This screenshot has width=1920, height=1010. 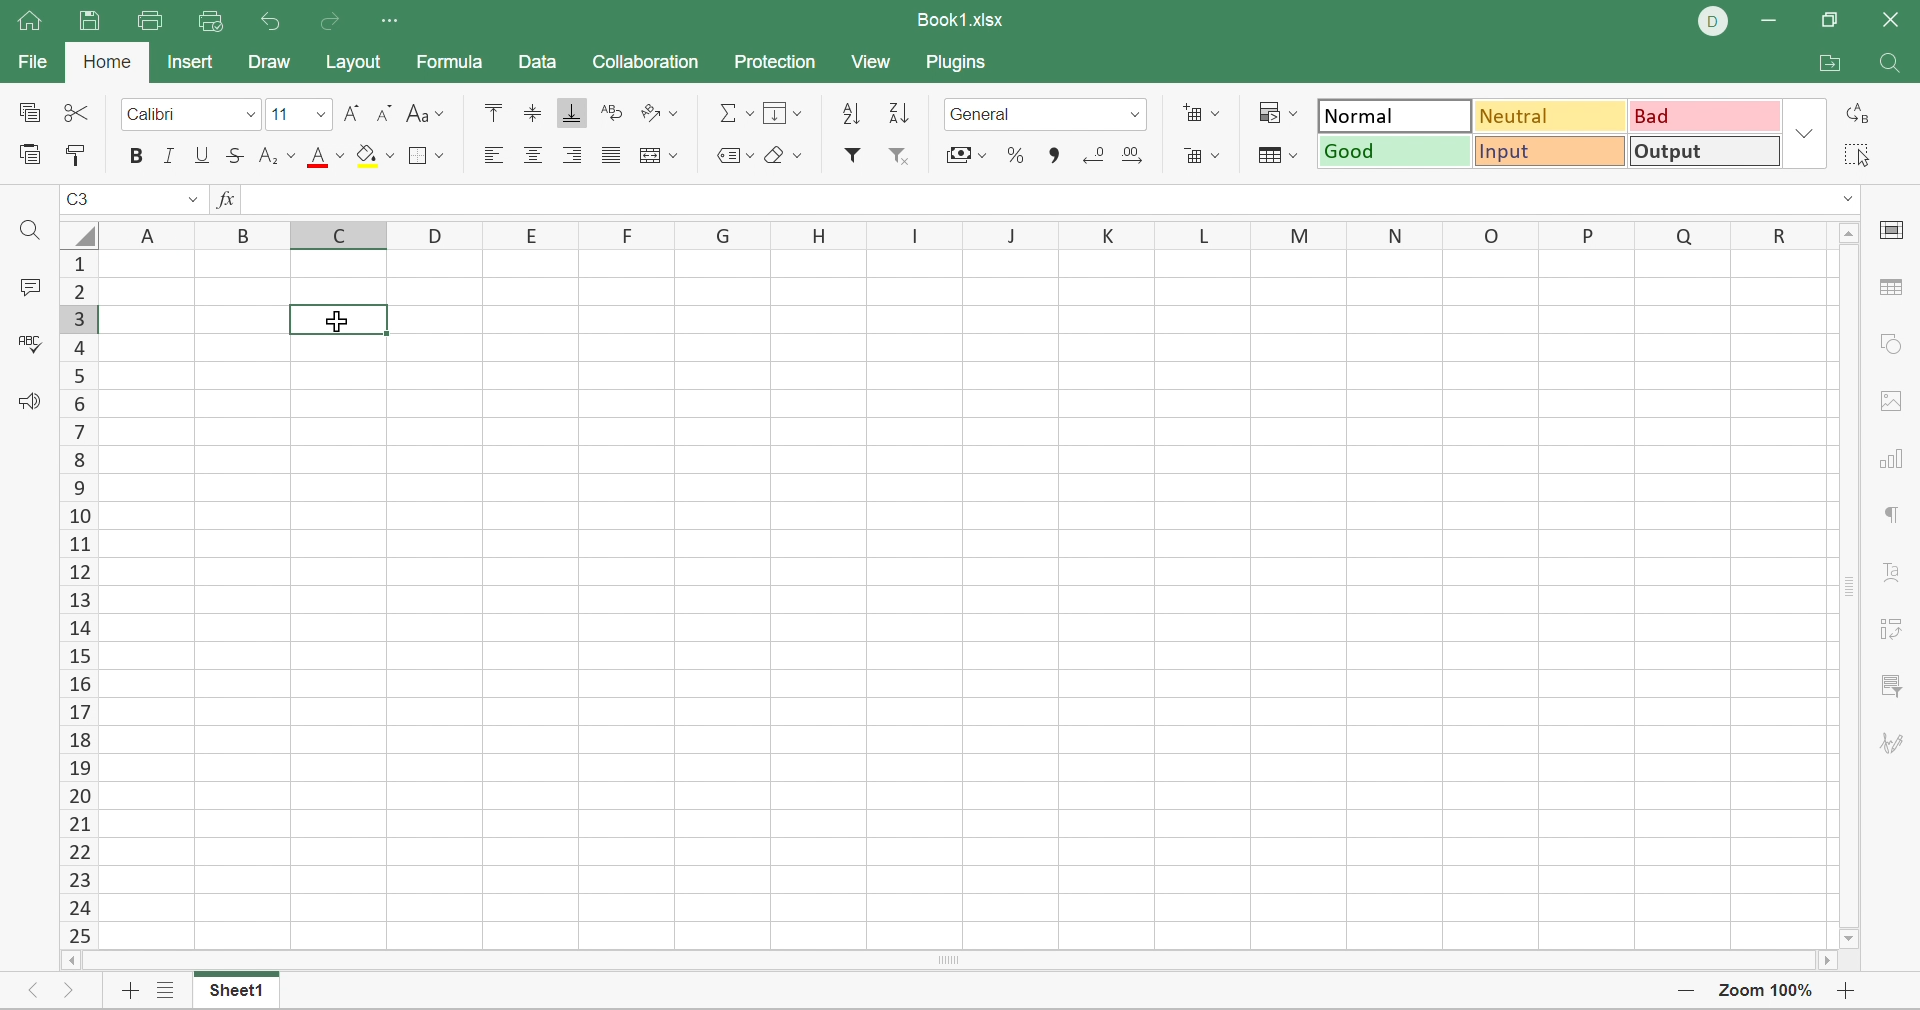 What do you see at coordinates (963, 156) in the screenshot?
I see `Accounting style` at bounding box center [963, 156].